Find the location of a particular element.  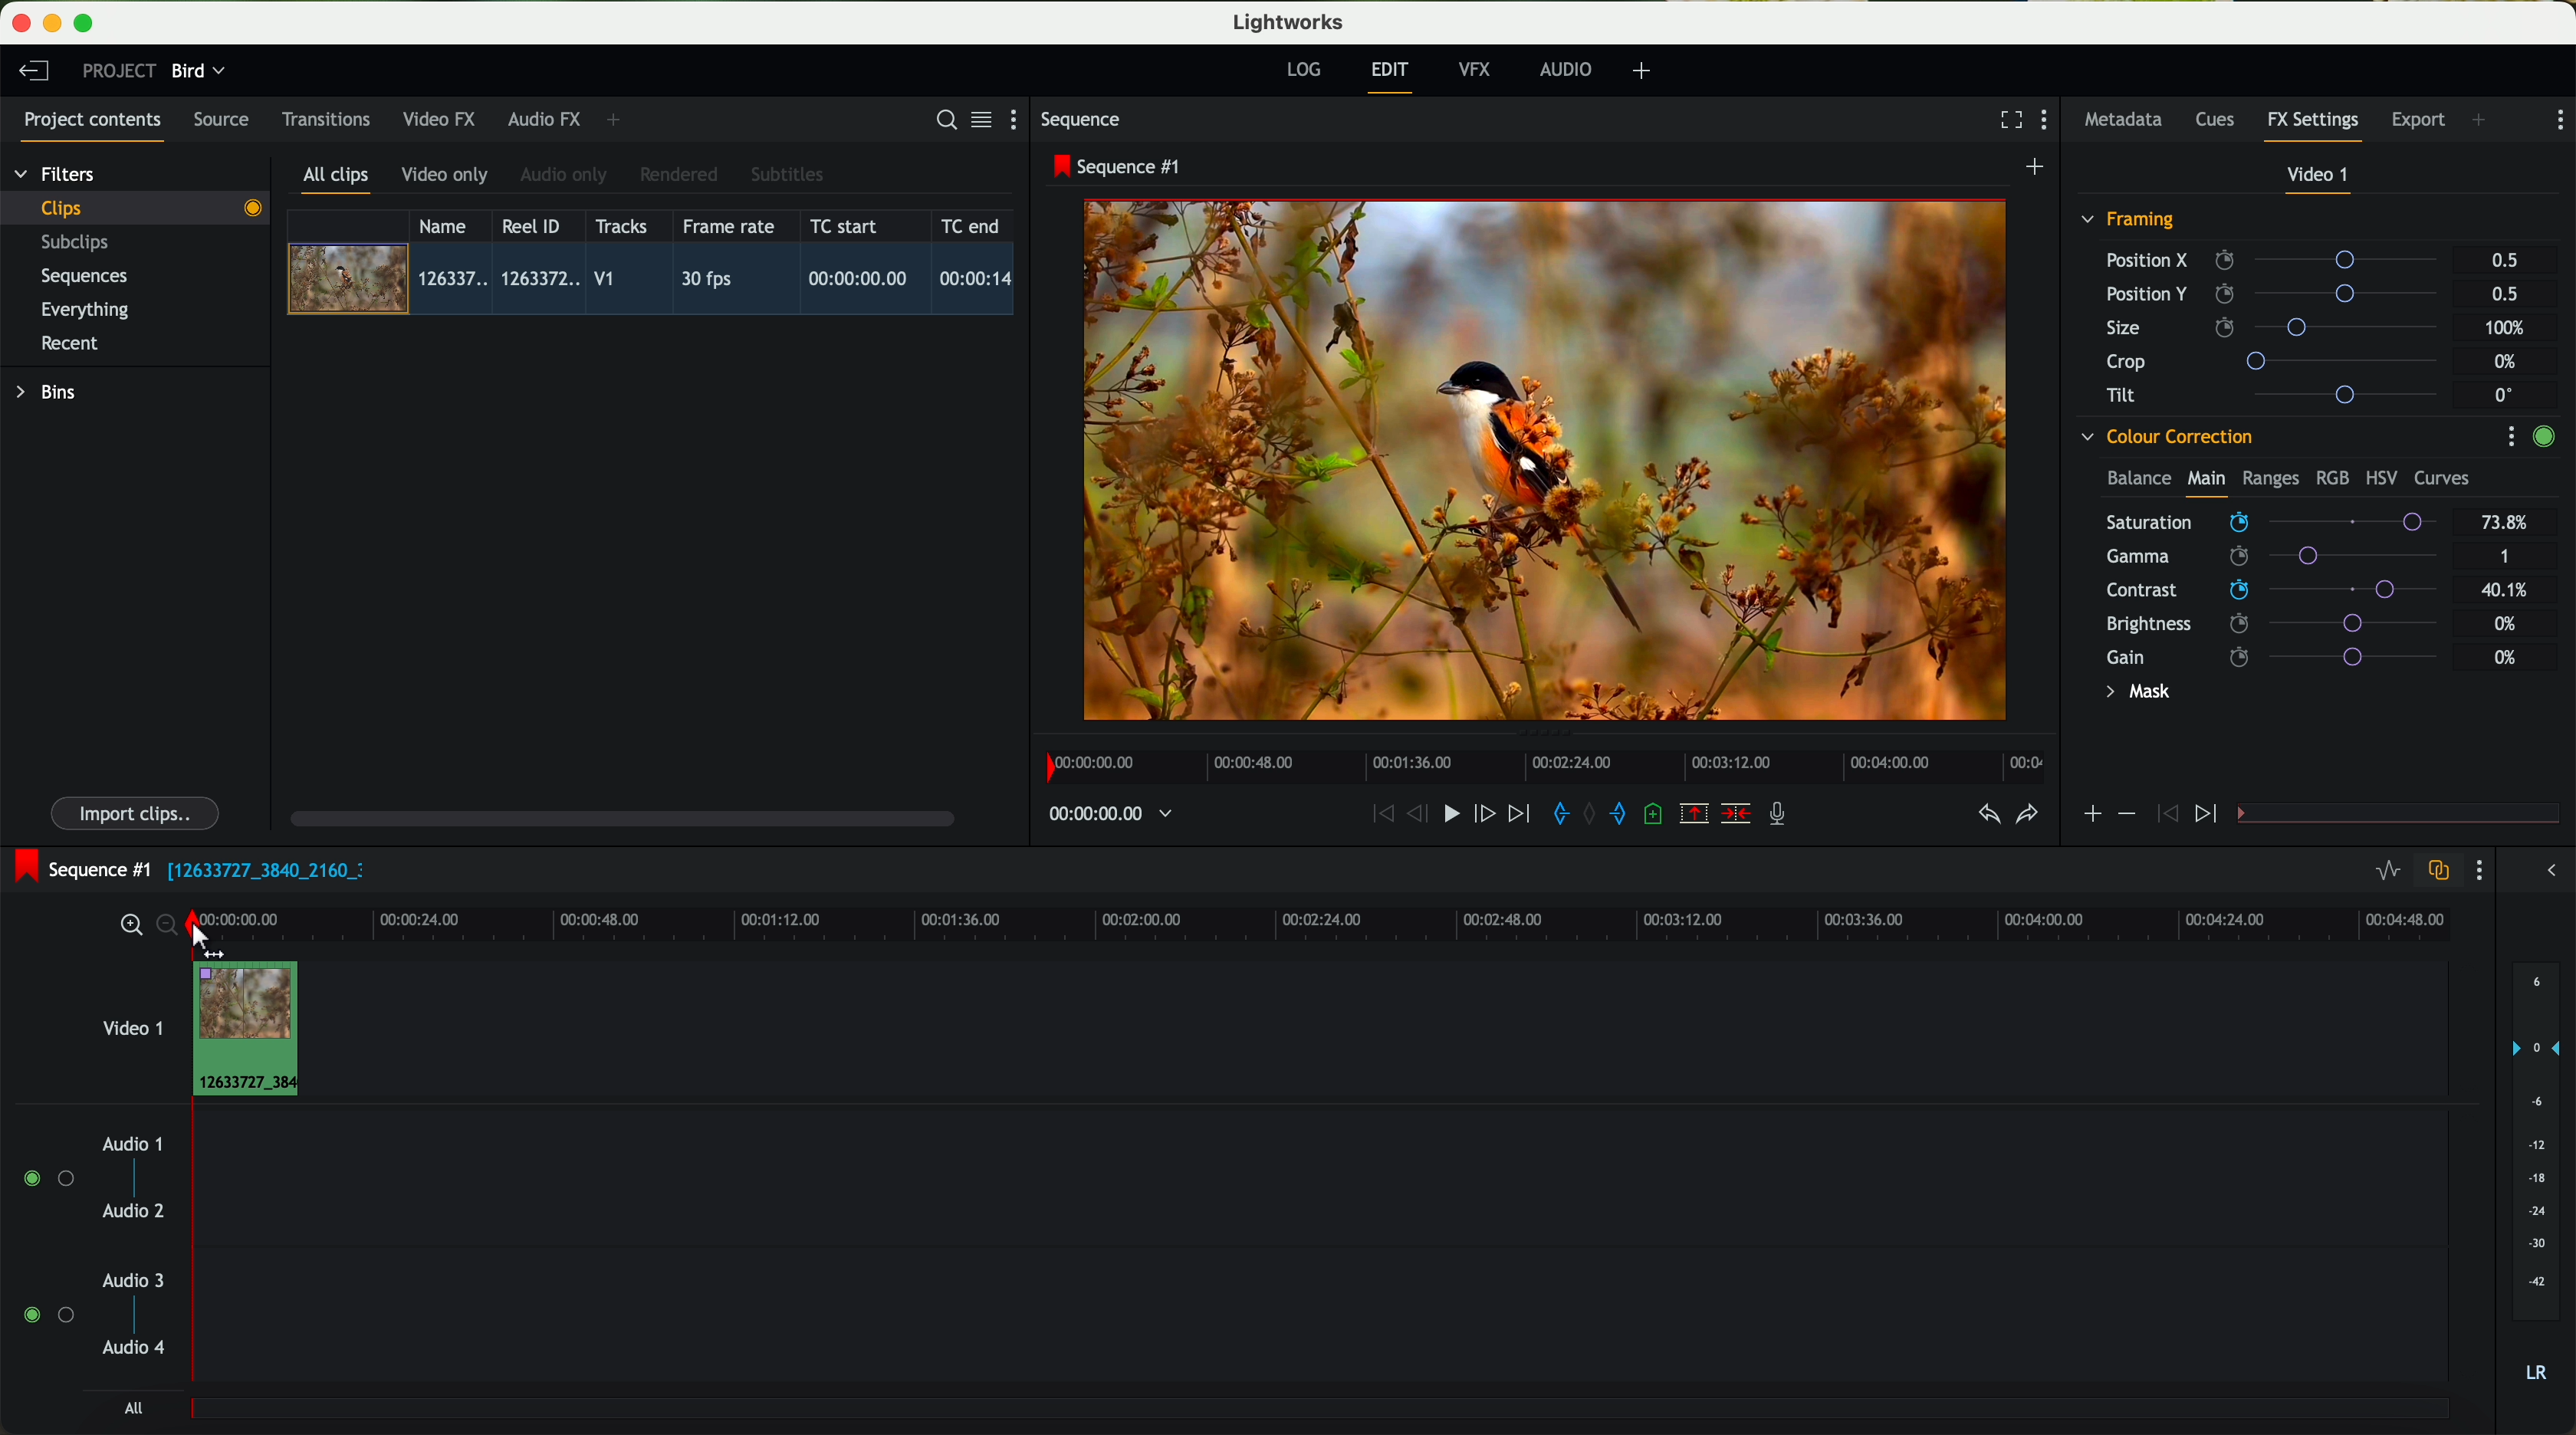

everything is located at coordinates (86, 310).